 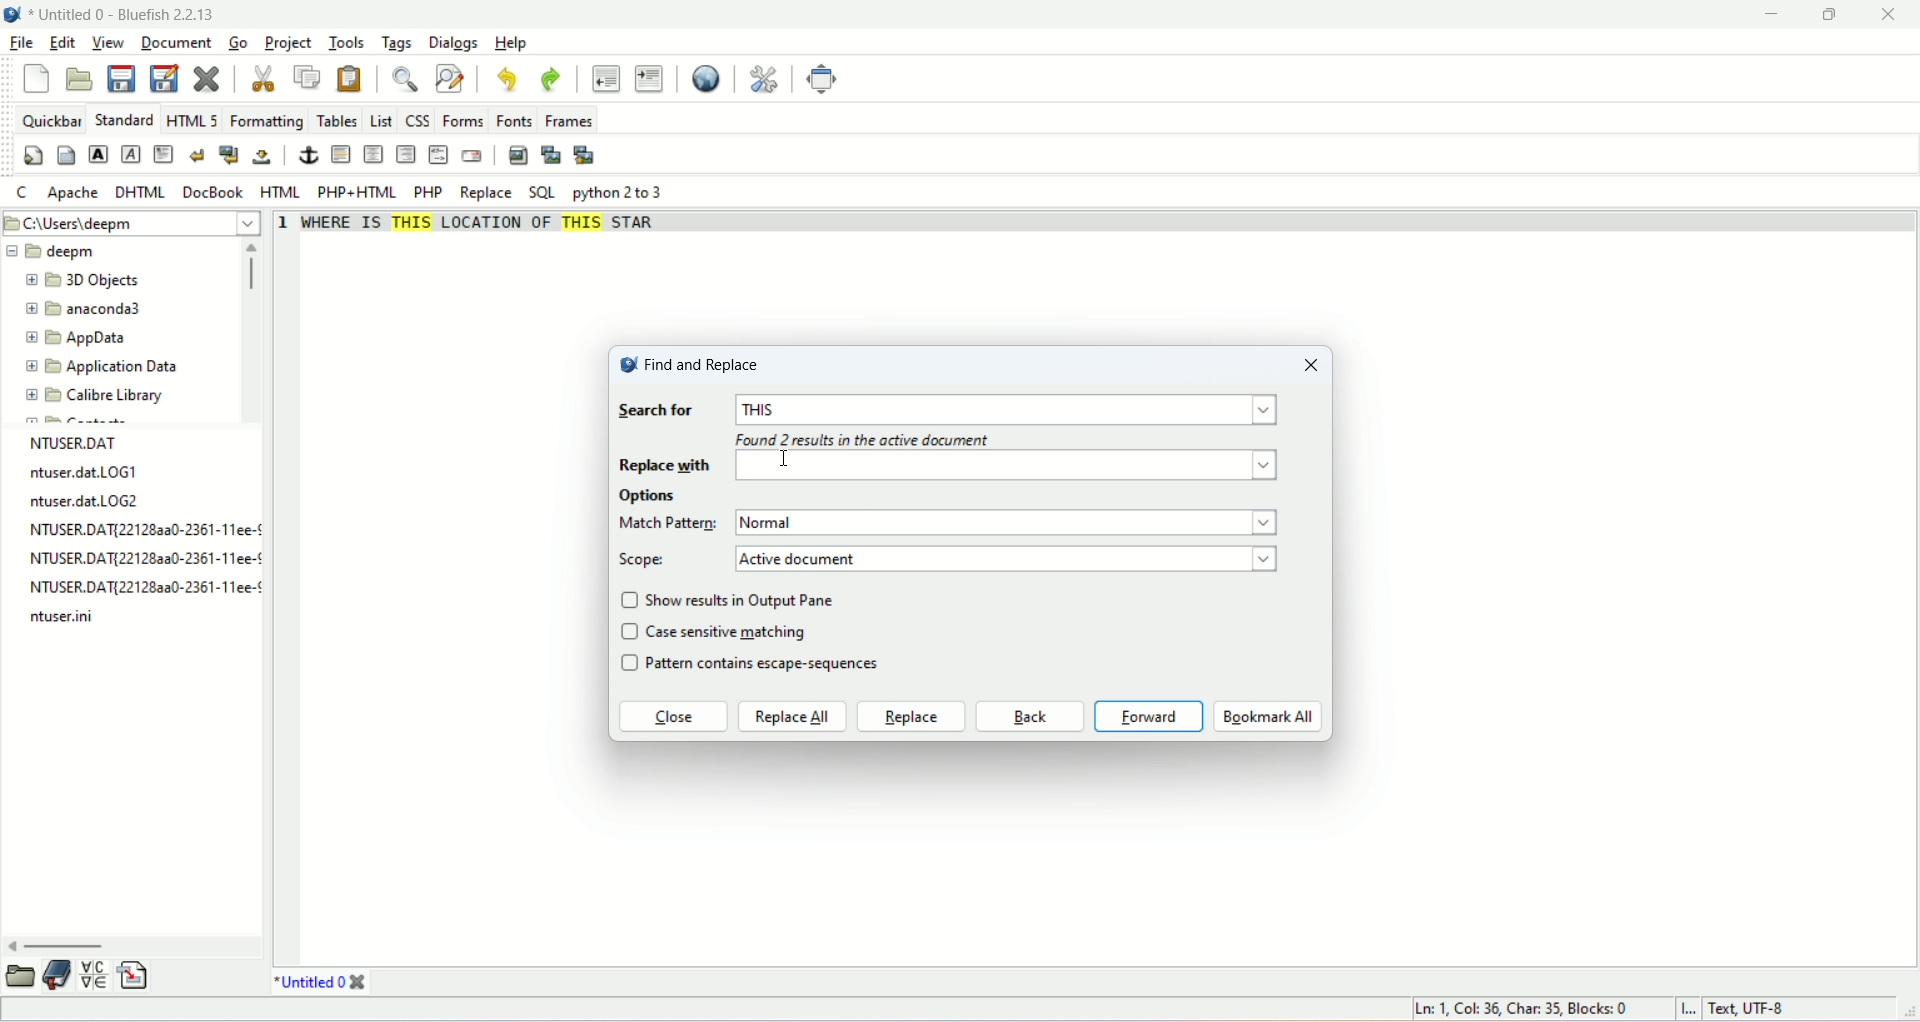 What do you see at coordinates (1008, 558) in the screenshot?
I see `active document` at bounding box center [1008, 558].